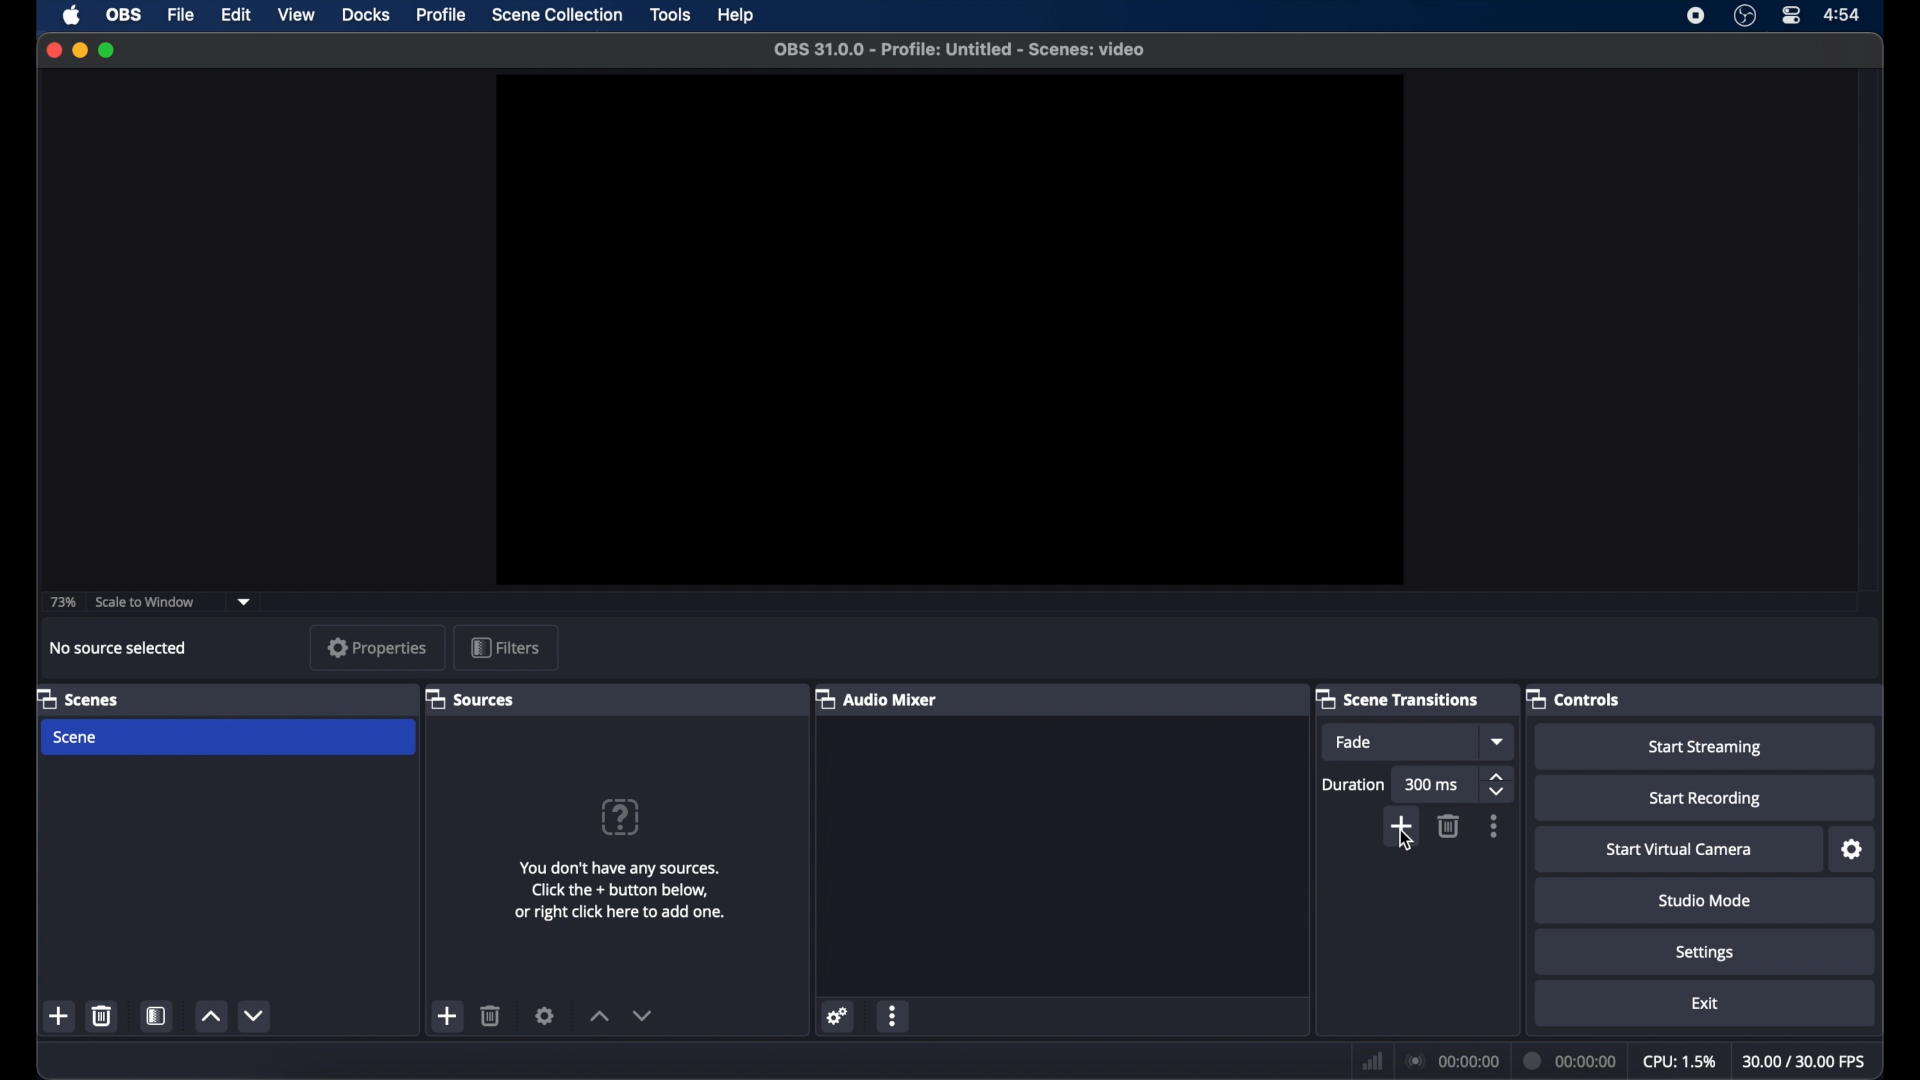 The height and width of the screenshot is (1080, 1920). What do you see at coordinates (53, 50) in the screenshot?
I see `close` at bounding box center [53, 50].